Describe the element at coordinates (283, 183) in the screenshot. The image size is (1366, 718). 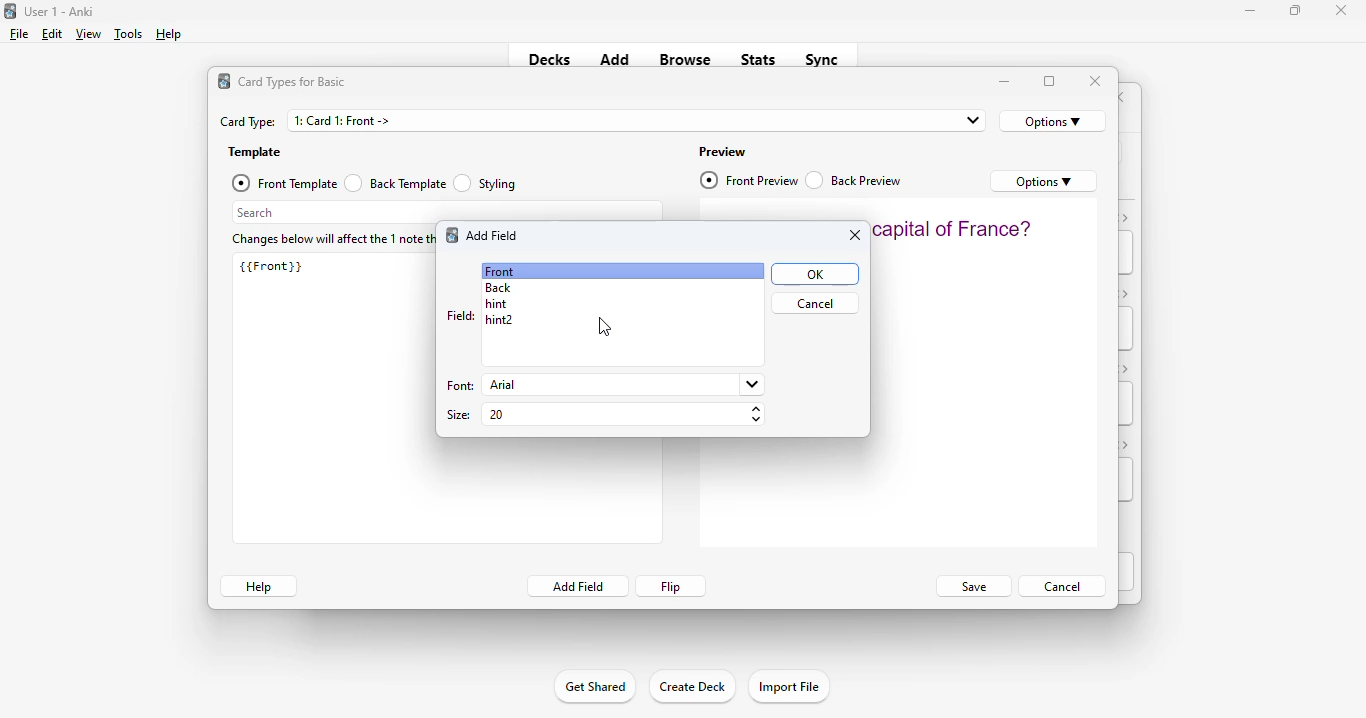
I see `front template` at that location.